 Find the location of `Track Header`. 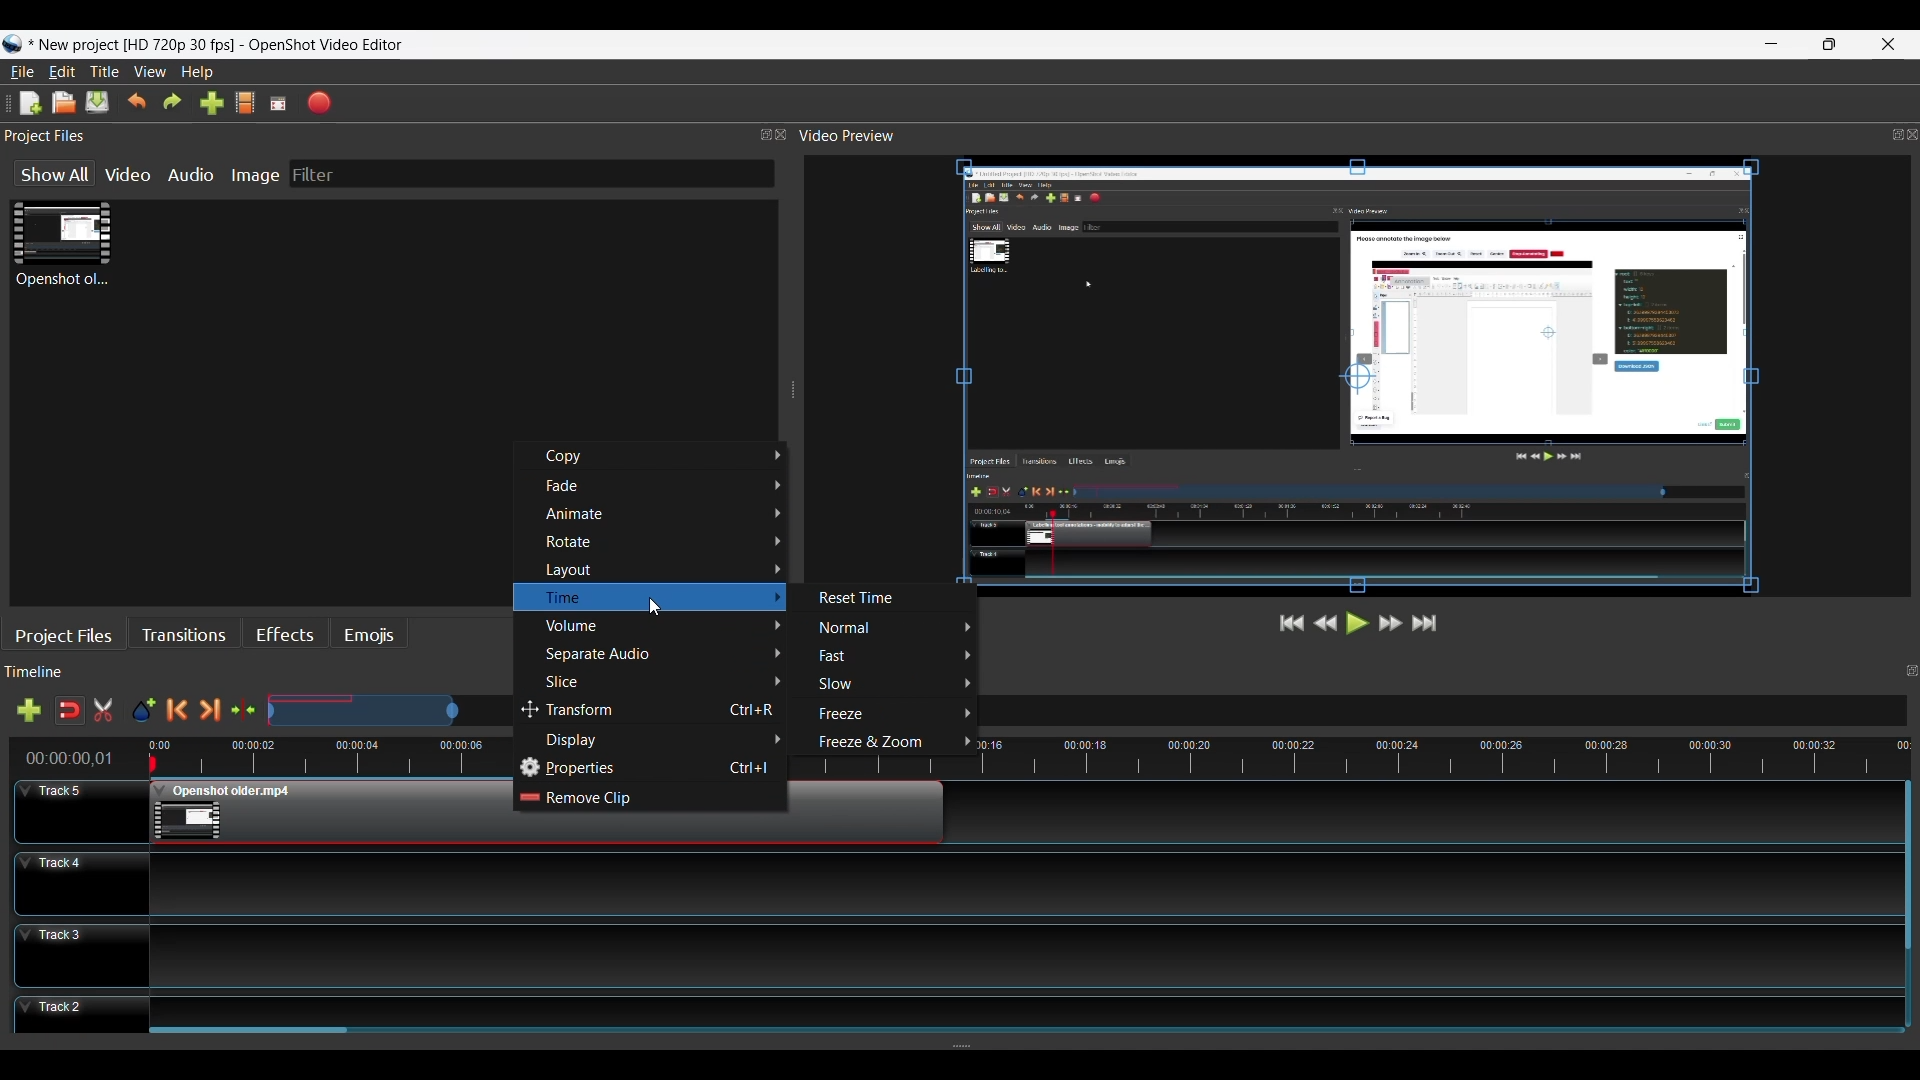

Track Header is located at coordinates (77, 884).